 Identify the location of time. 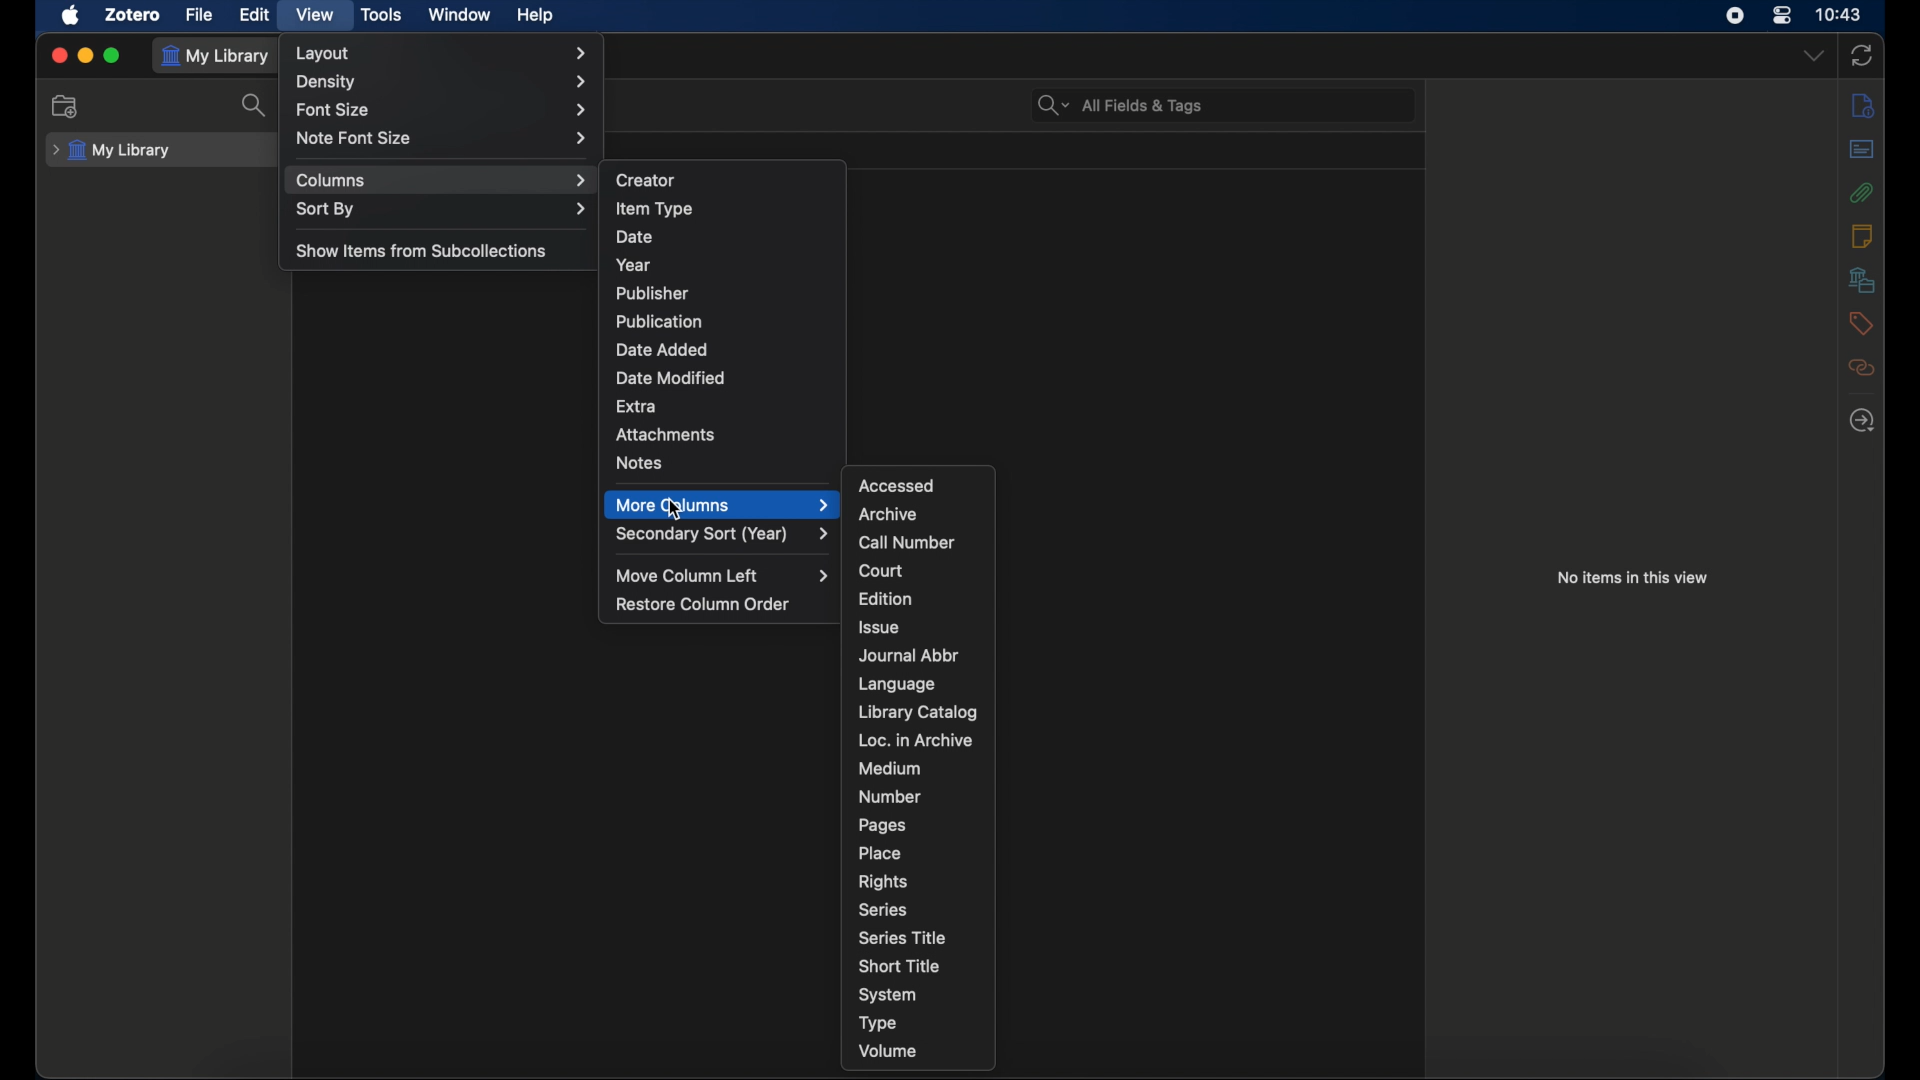
(1841, 13).